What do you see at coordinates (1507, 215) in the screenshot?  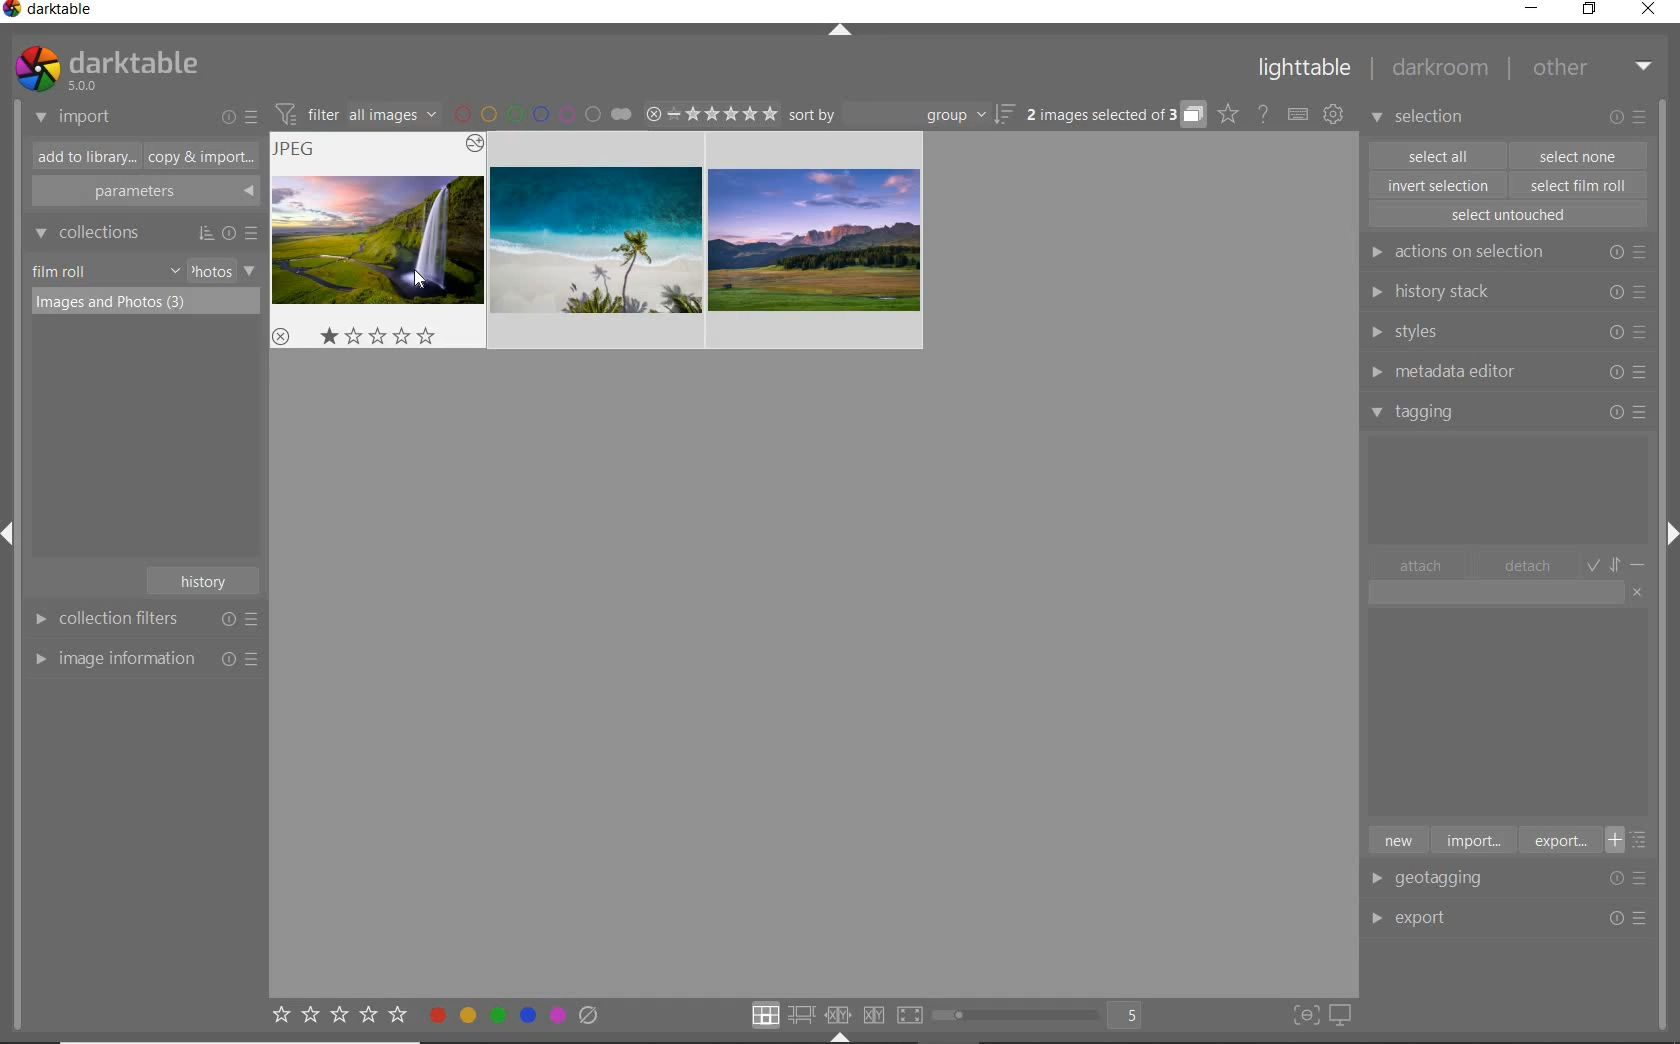 I see `select untouched` at bounding box center [1507, 215].